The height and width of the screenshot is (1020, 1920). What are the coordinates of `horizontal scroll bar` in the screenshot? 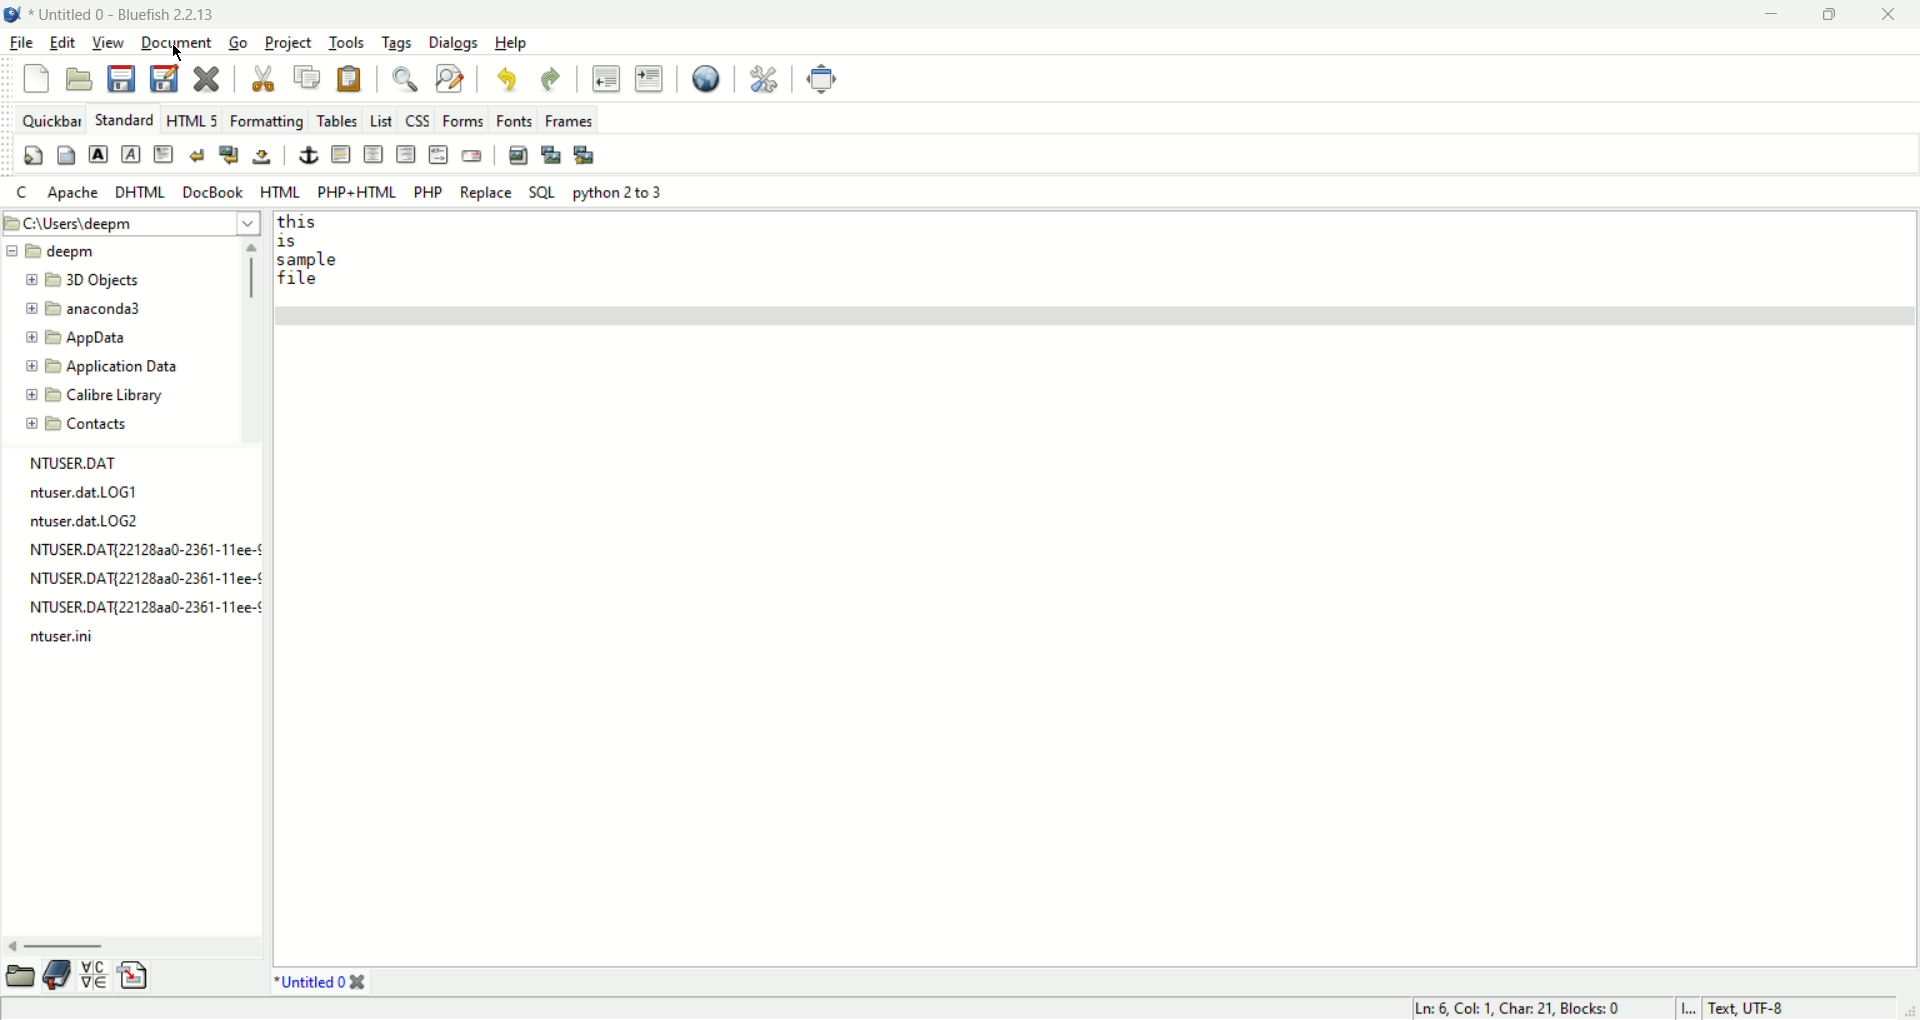 It's located at (128, 947).